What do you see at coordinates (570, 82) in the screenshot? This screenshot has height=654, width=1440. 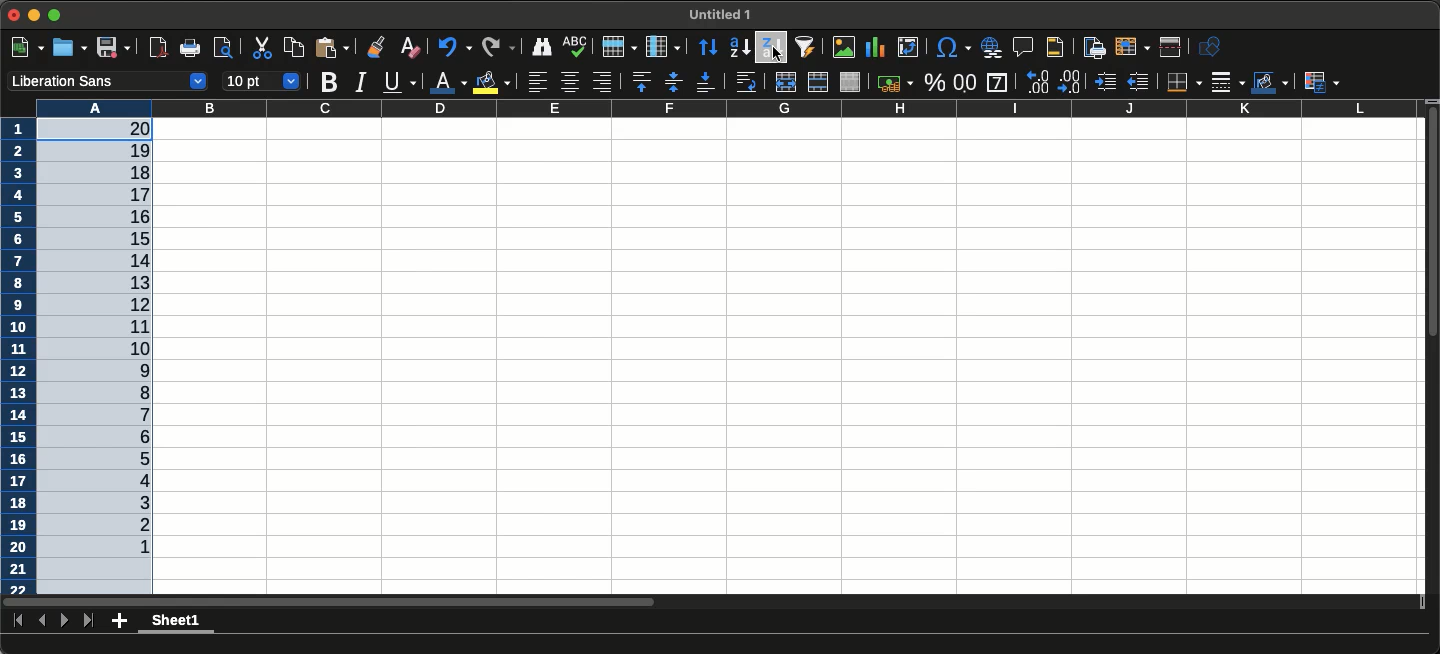 I see `Align center` at bounding box center [570, 82].